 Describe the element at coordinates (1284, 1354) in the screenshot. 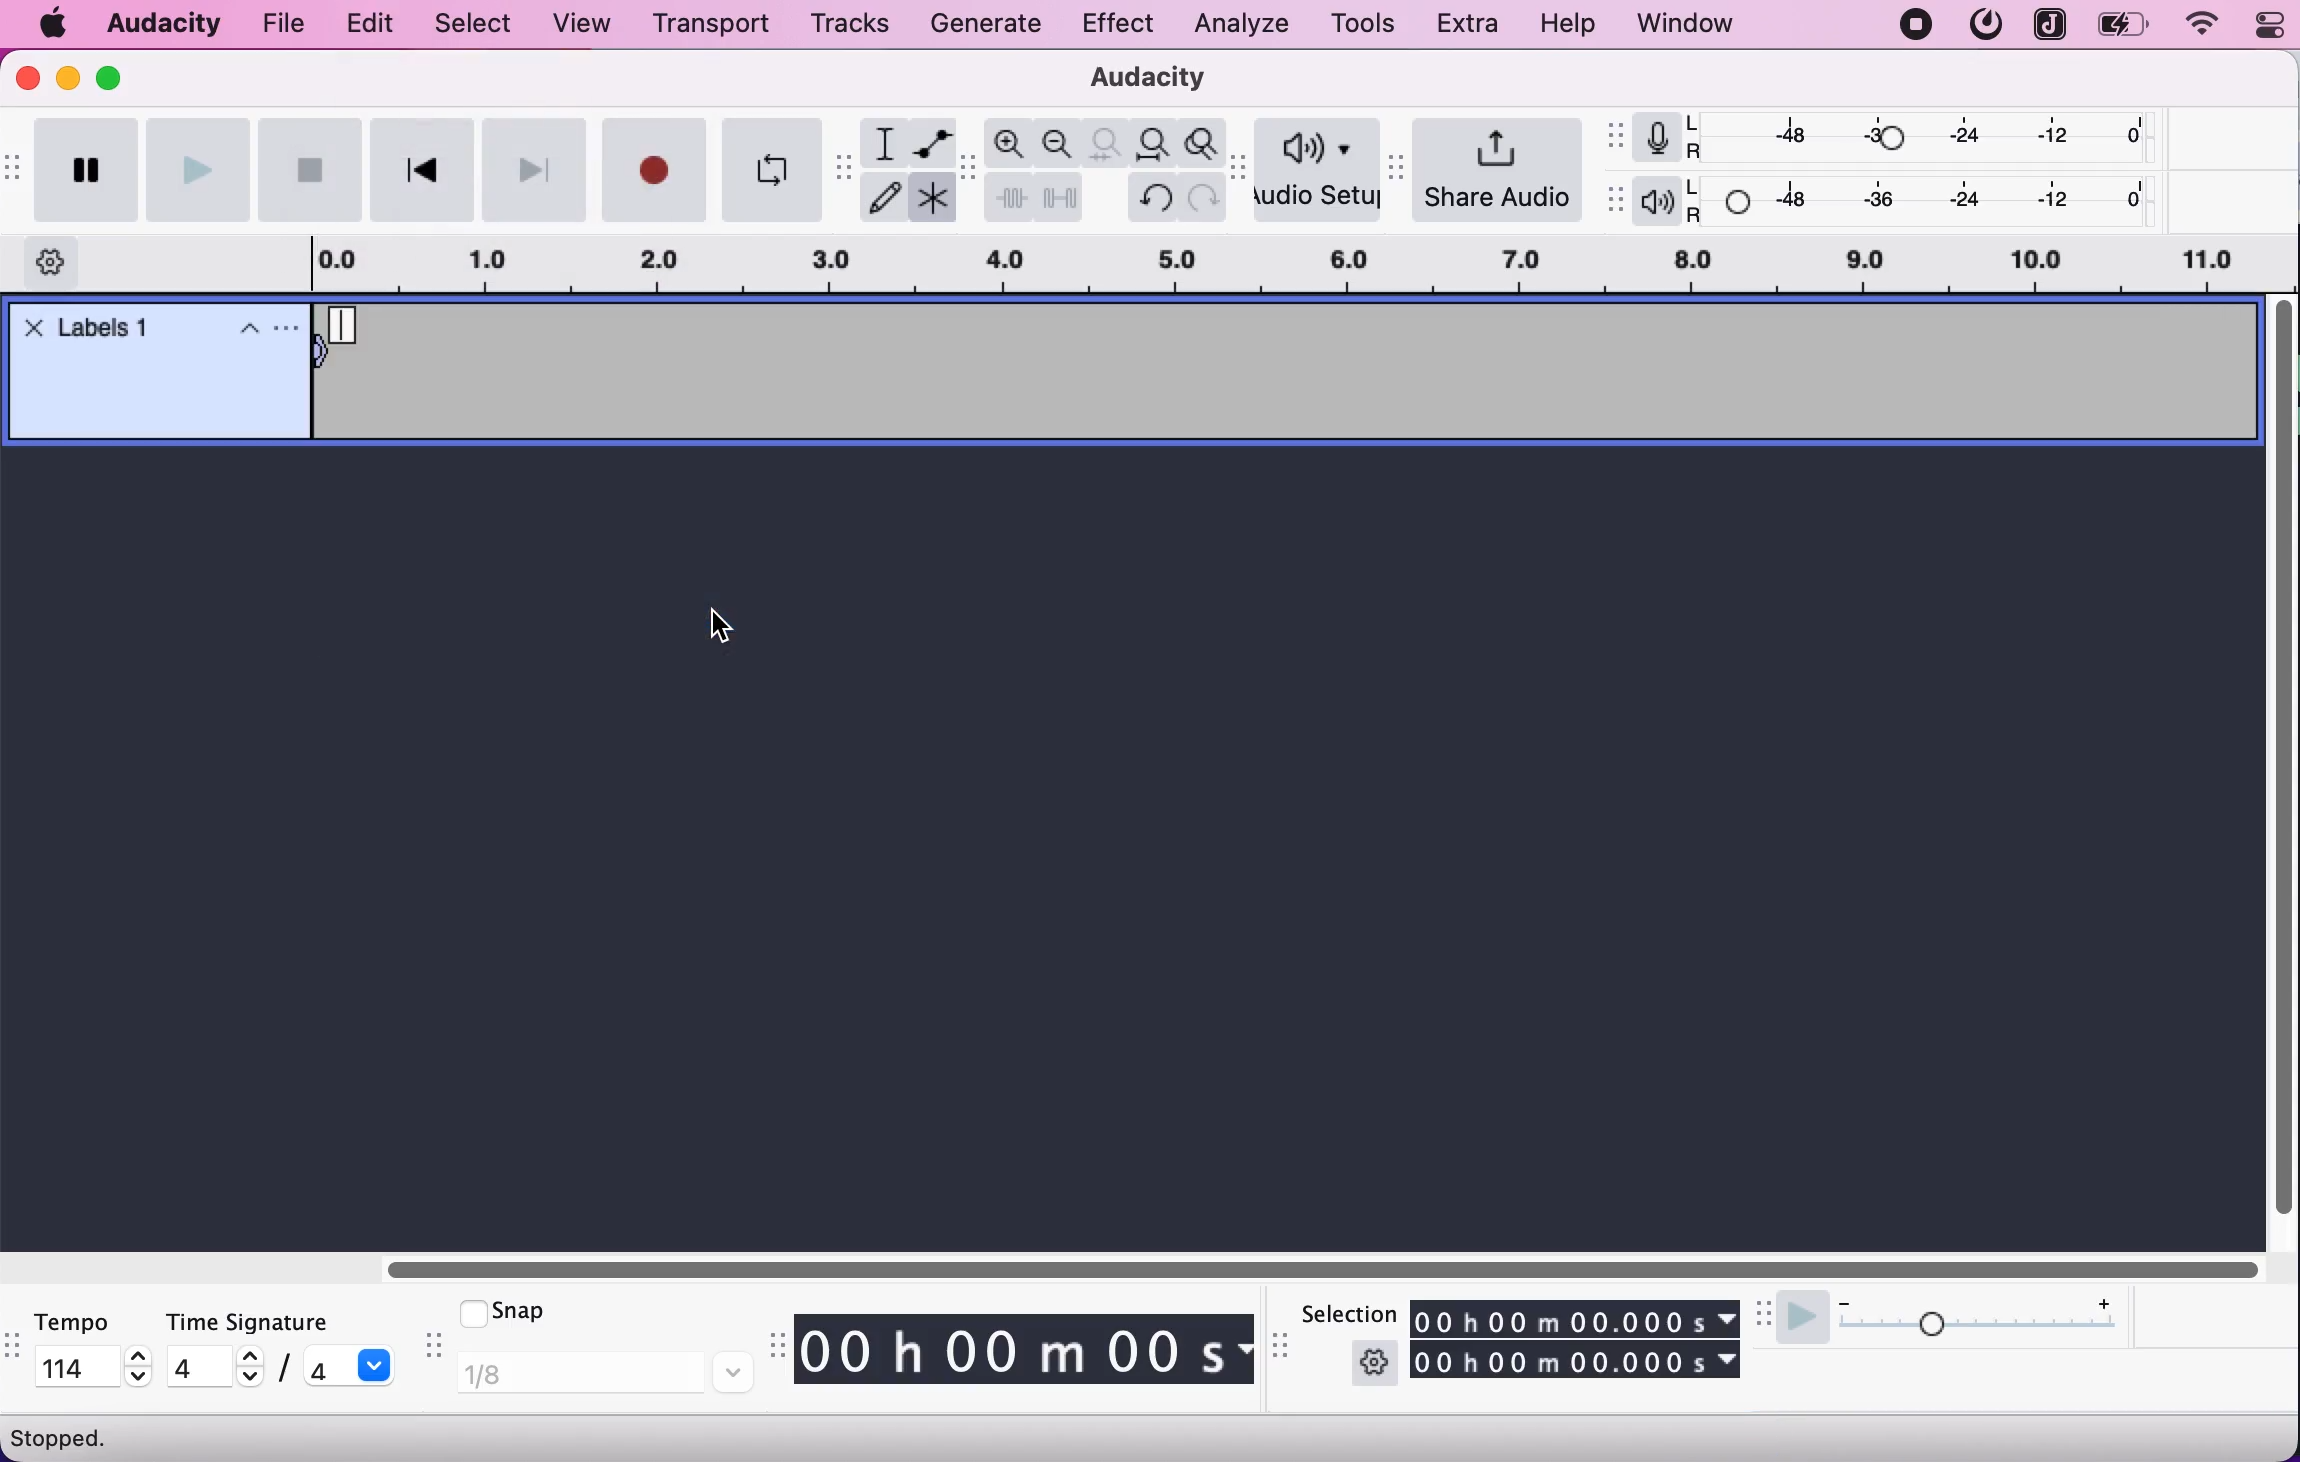

I see `audacity selection toolbar` at that location.